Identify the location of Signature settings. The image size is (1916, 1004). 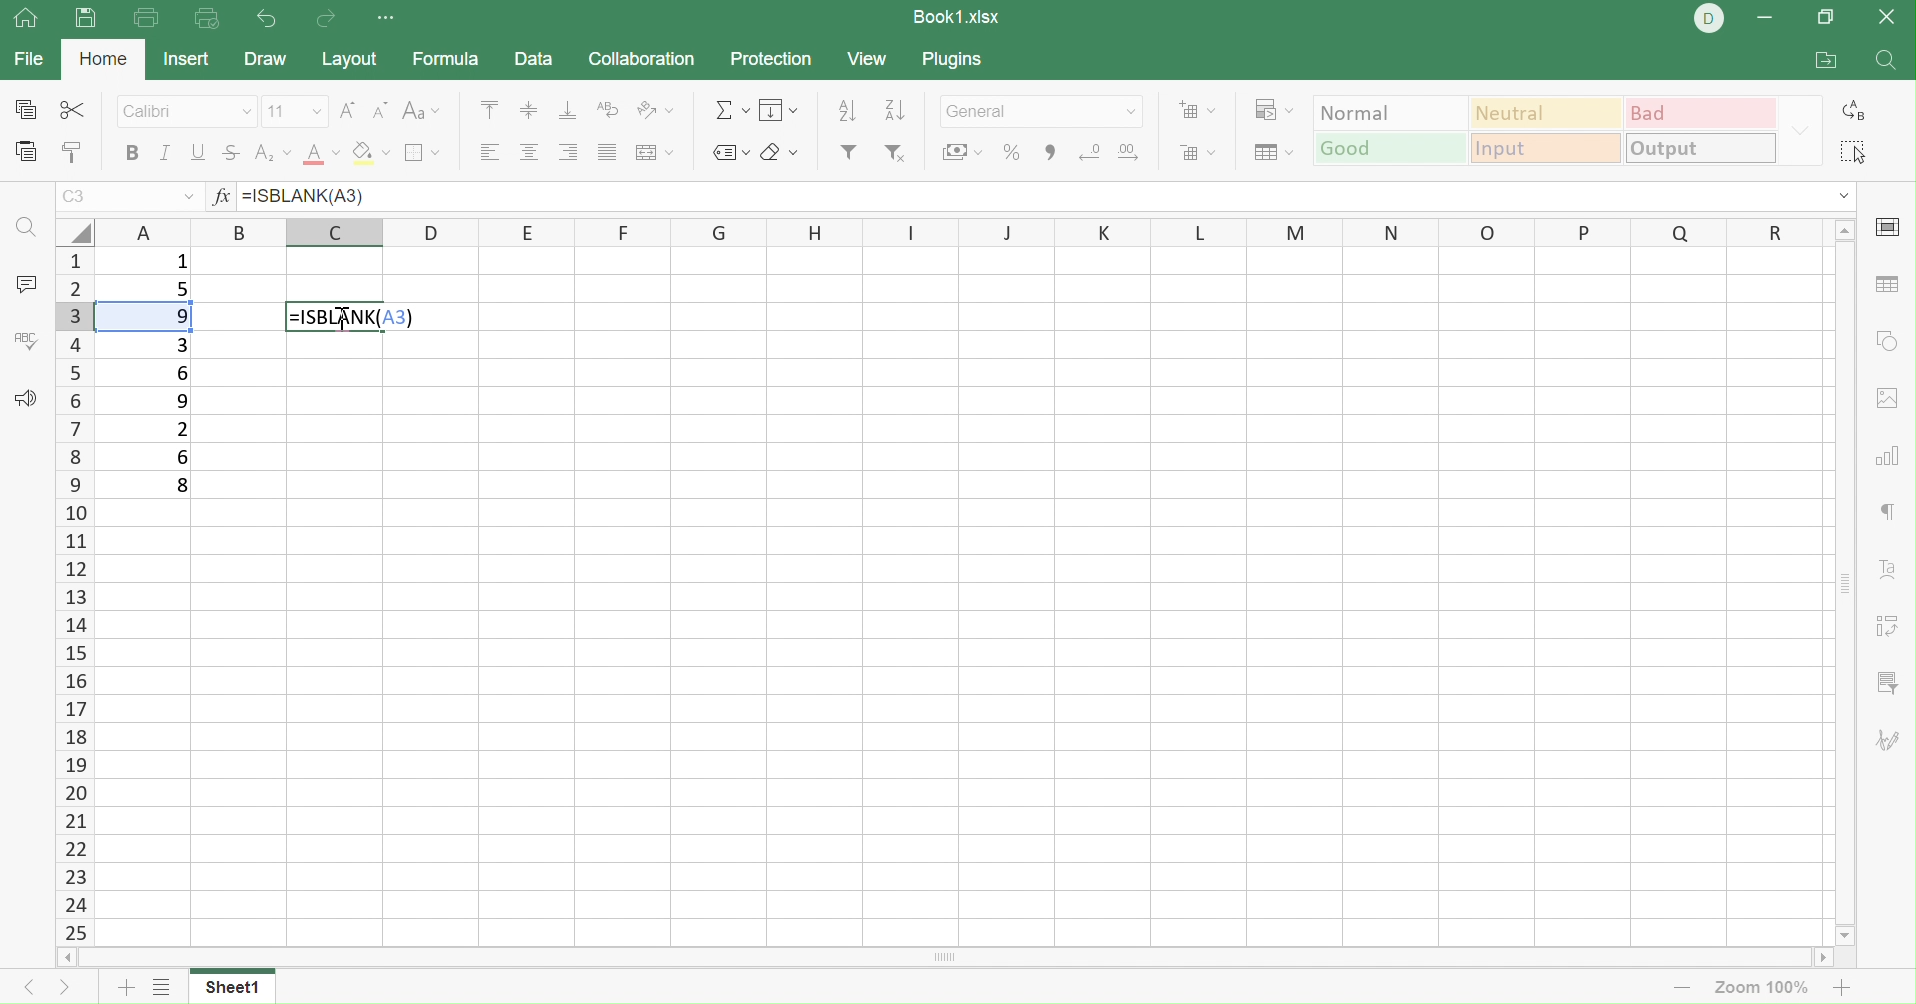
(1892, 737).